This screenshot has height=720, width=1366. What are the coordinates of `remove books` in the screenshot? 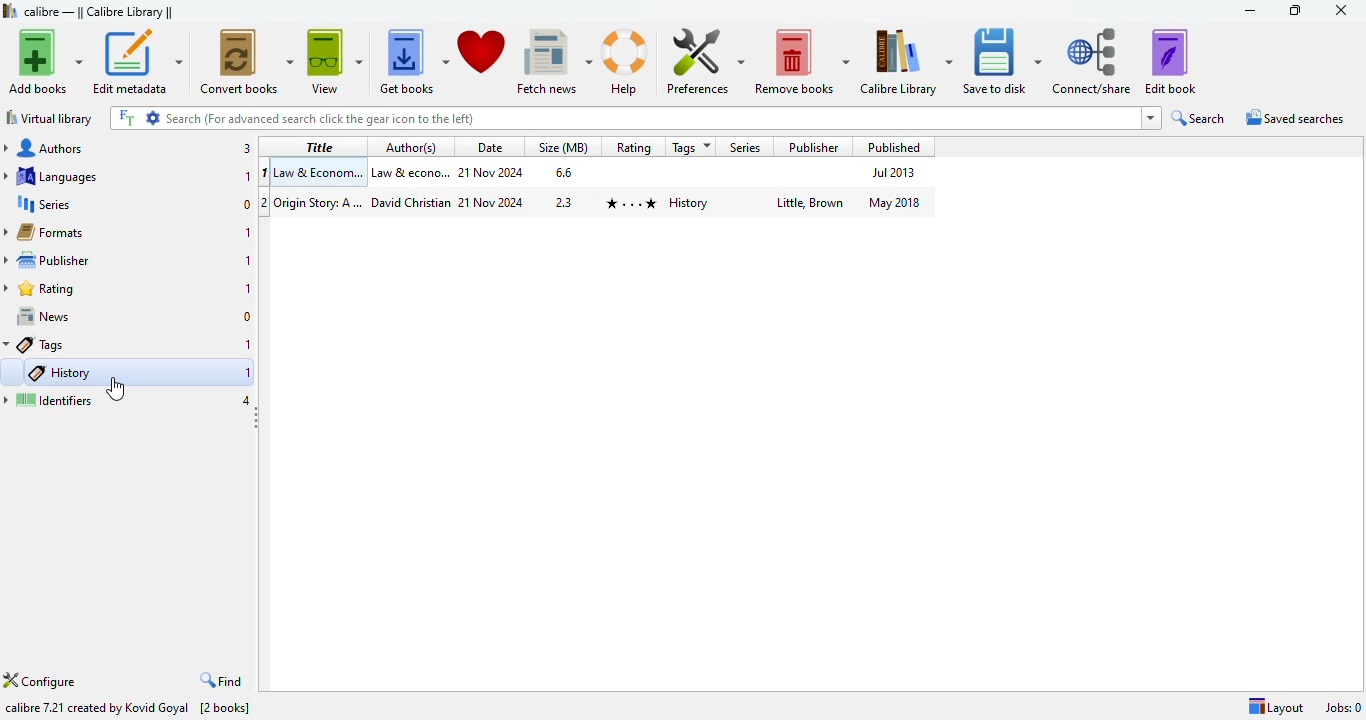 It's located at (803, 60).